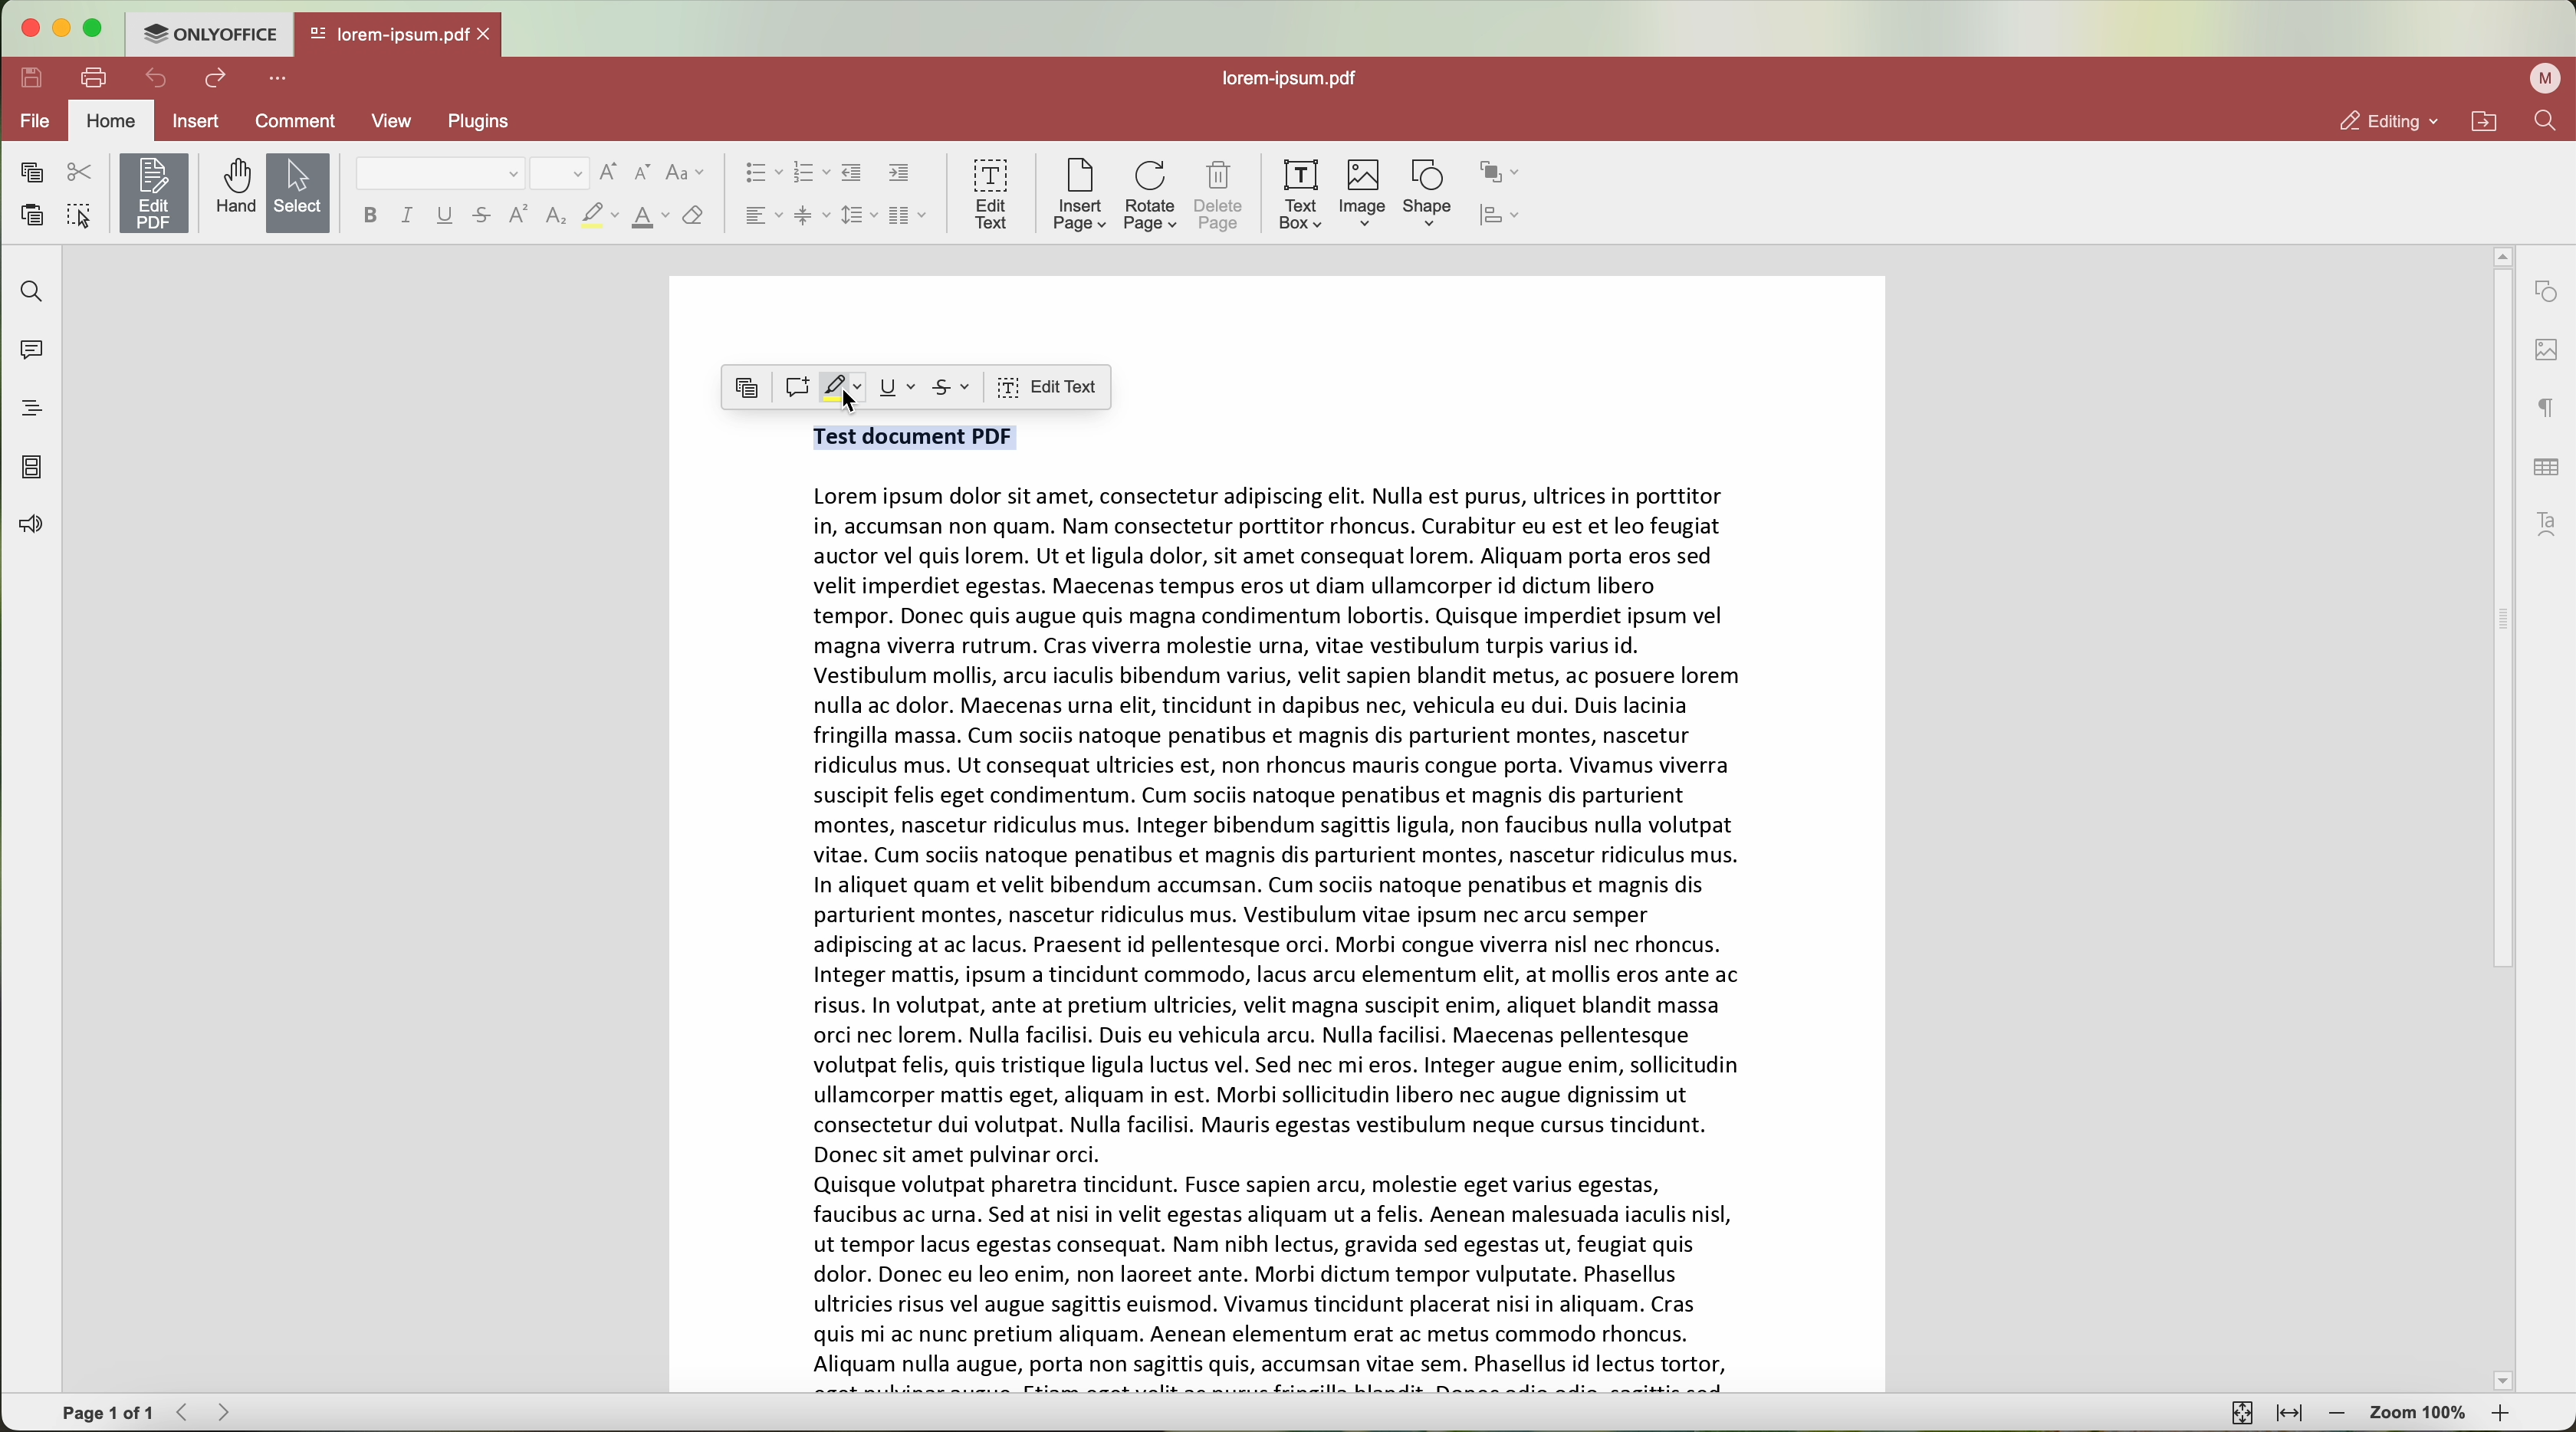  What do you see at coordinates (647, 216) in the screenshot?
I see `font color` at bounding box center [647, 216].